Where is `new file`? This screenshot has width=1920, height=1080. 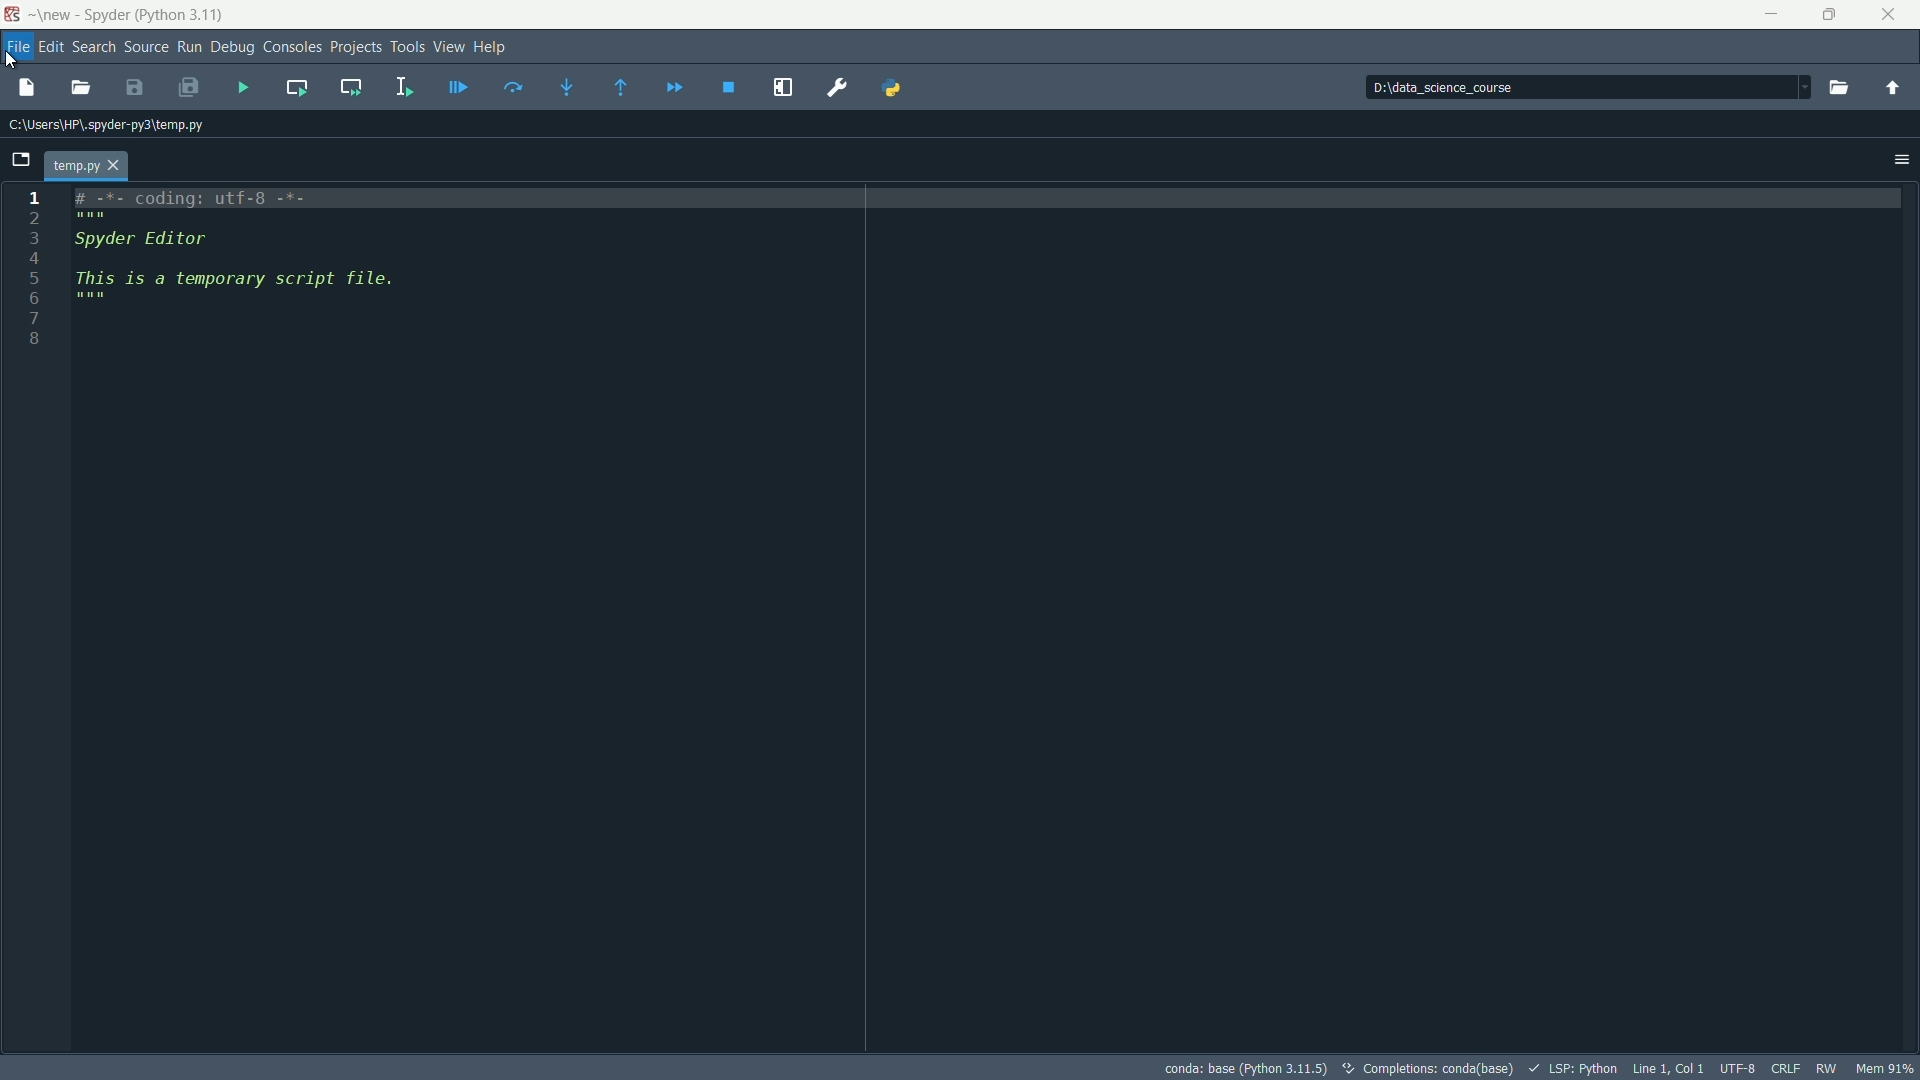
new file is located at coordinates (27, 88).